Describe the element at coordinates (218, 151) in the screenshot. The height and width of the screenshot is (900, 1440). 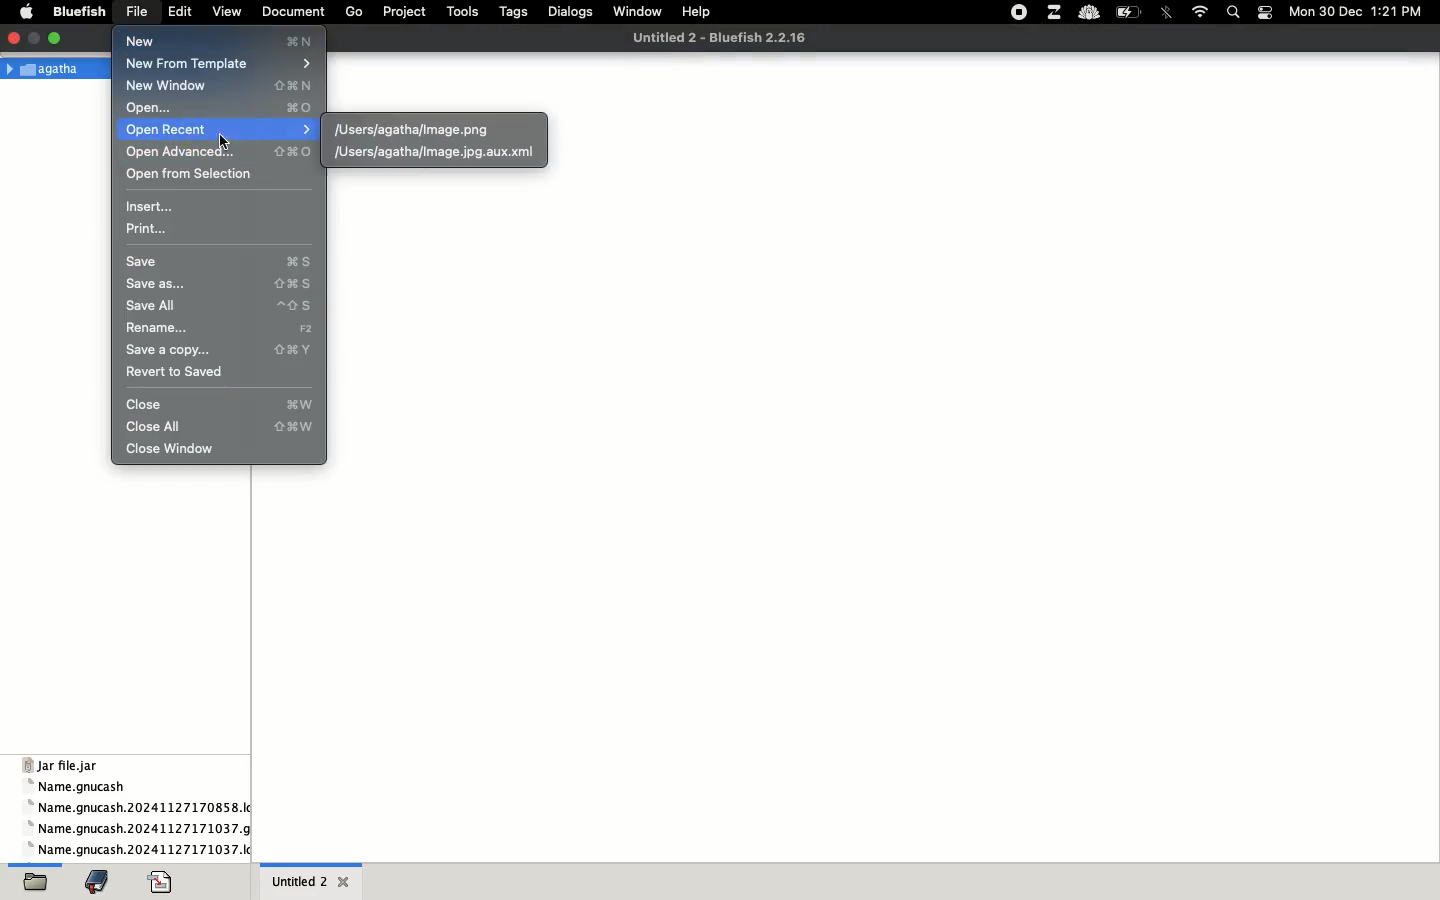
I see `open advanced` at that location.